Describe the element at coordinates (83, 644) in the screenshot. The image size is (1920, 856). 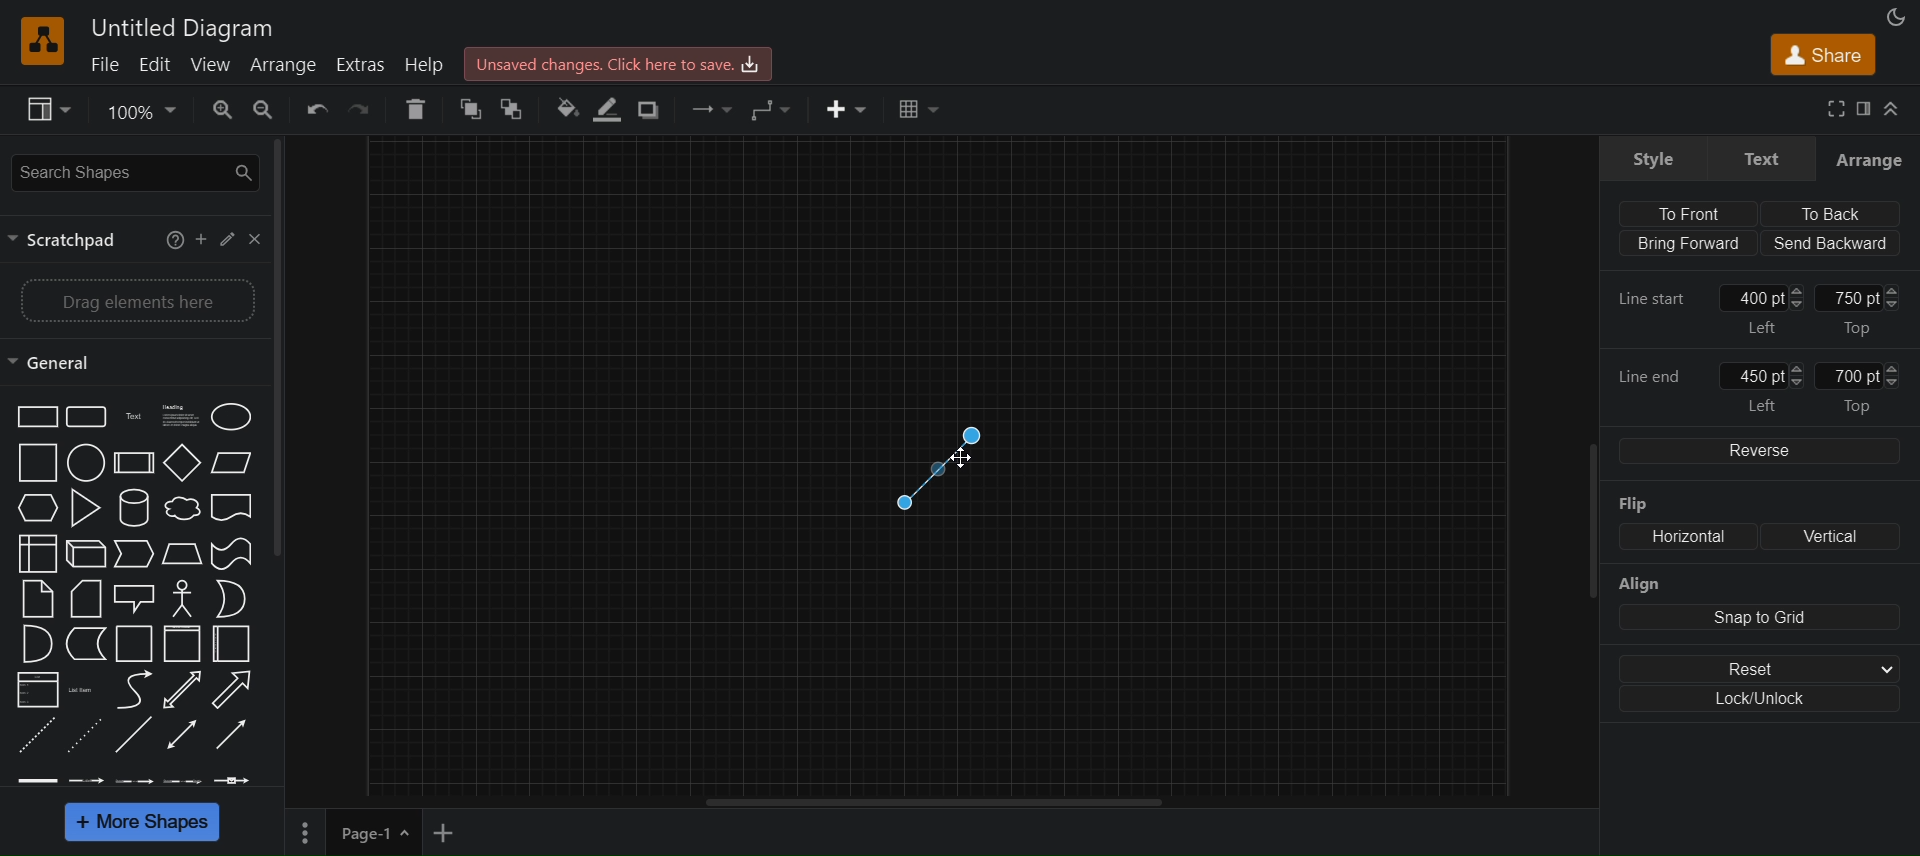
I see `Data storage` at that location.